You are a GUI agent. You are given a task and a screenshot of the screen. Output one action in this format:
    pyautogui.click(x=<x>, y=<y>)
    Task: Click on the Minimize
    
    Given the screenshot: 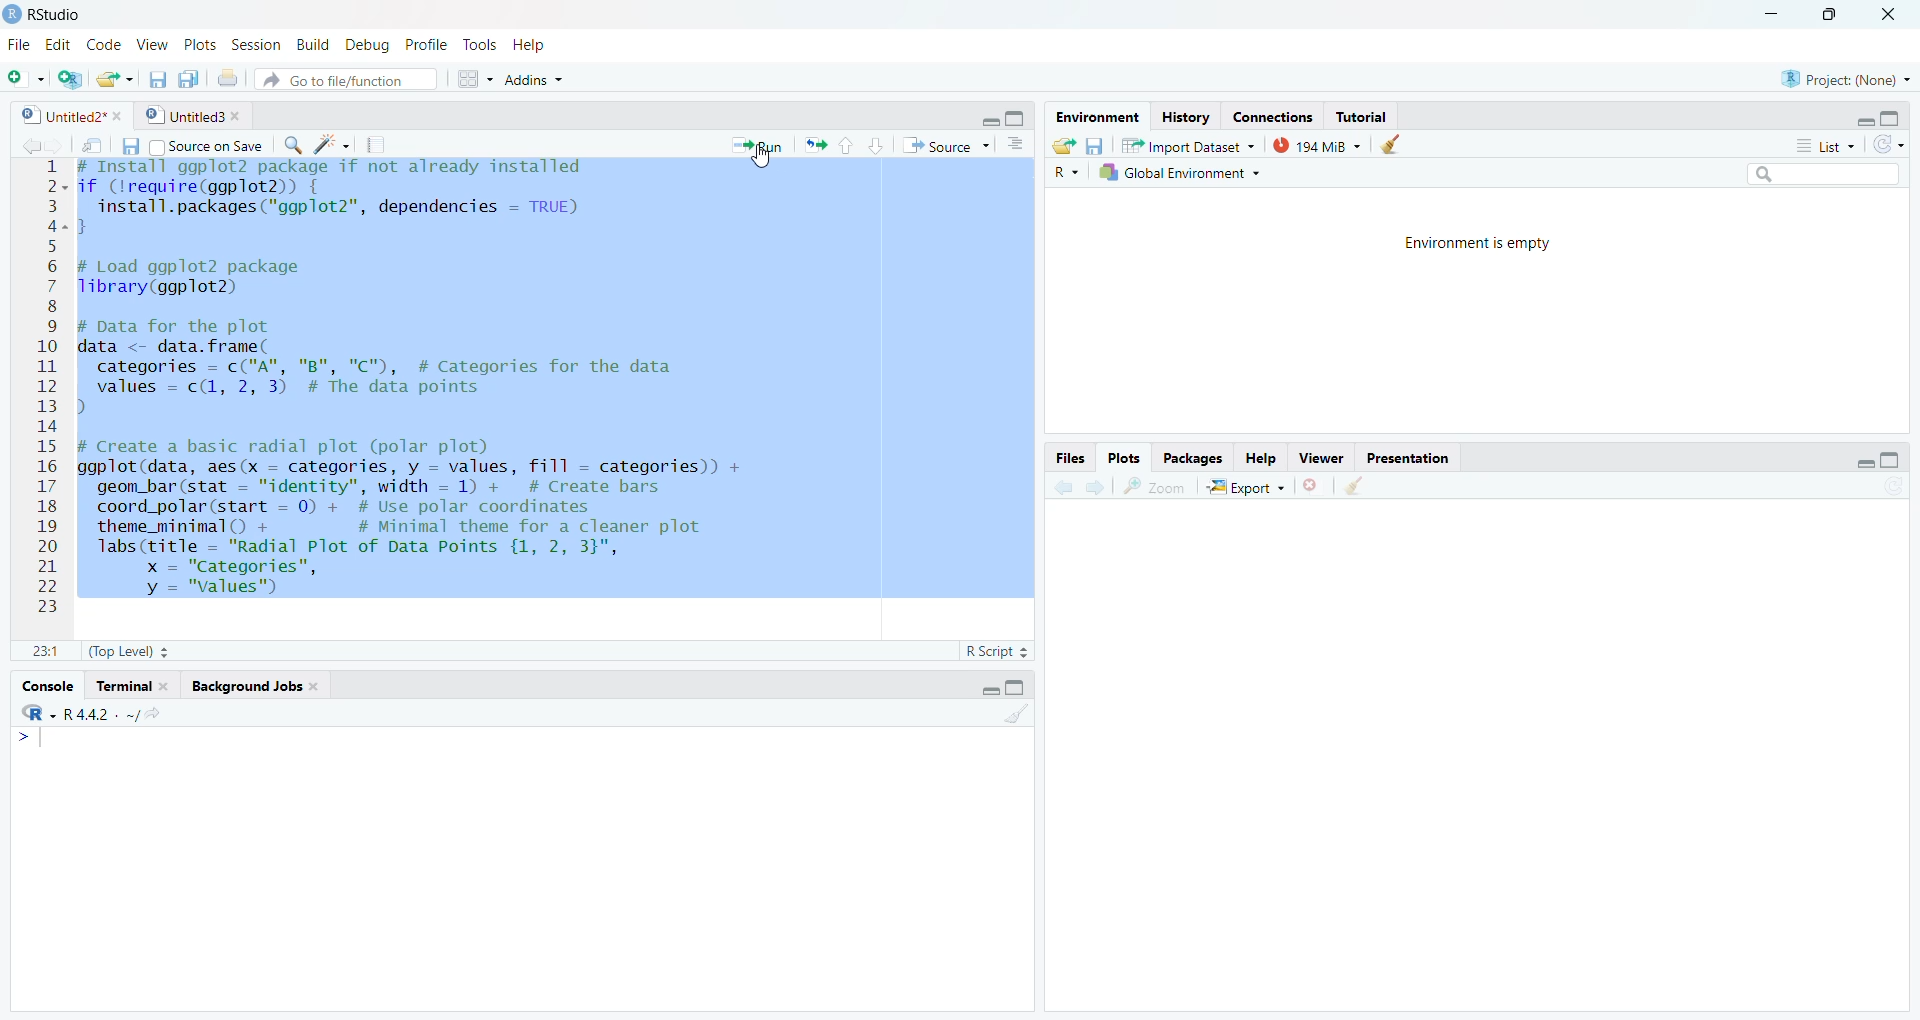 What is the action you would take?
    pyautogui.click(x=988, y=121)
    